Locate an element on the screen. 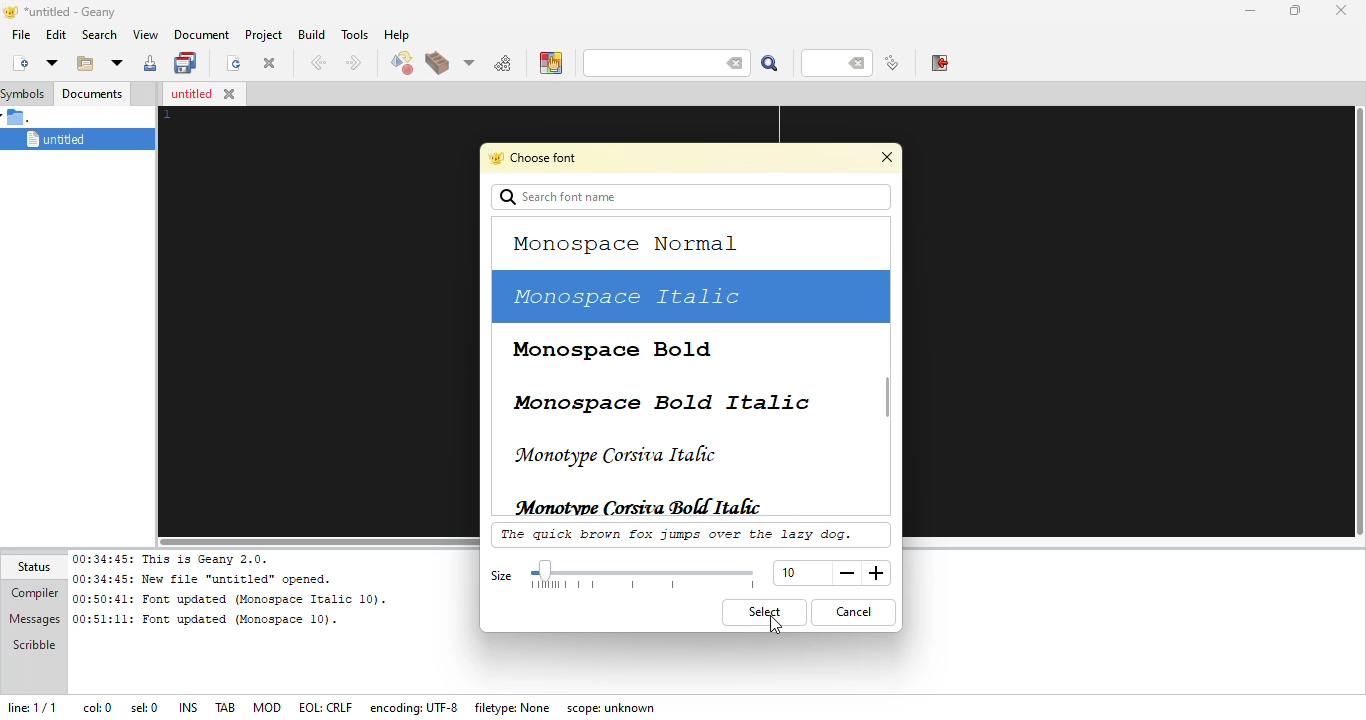 Image resolution: width=1366 pixels, height=720 pixels. the quick brown fox jumps over the lazy dog. is located at coordinates (678, 537).